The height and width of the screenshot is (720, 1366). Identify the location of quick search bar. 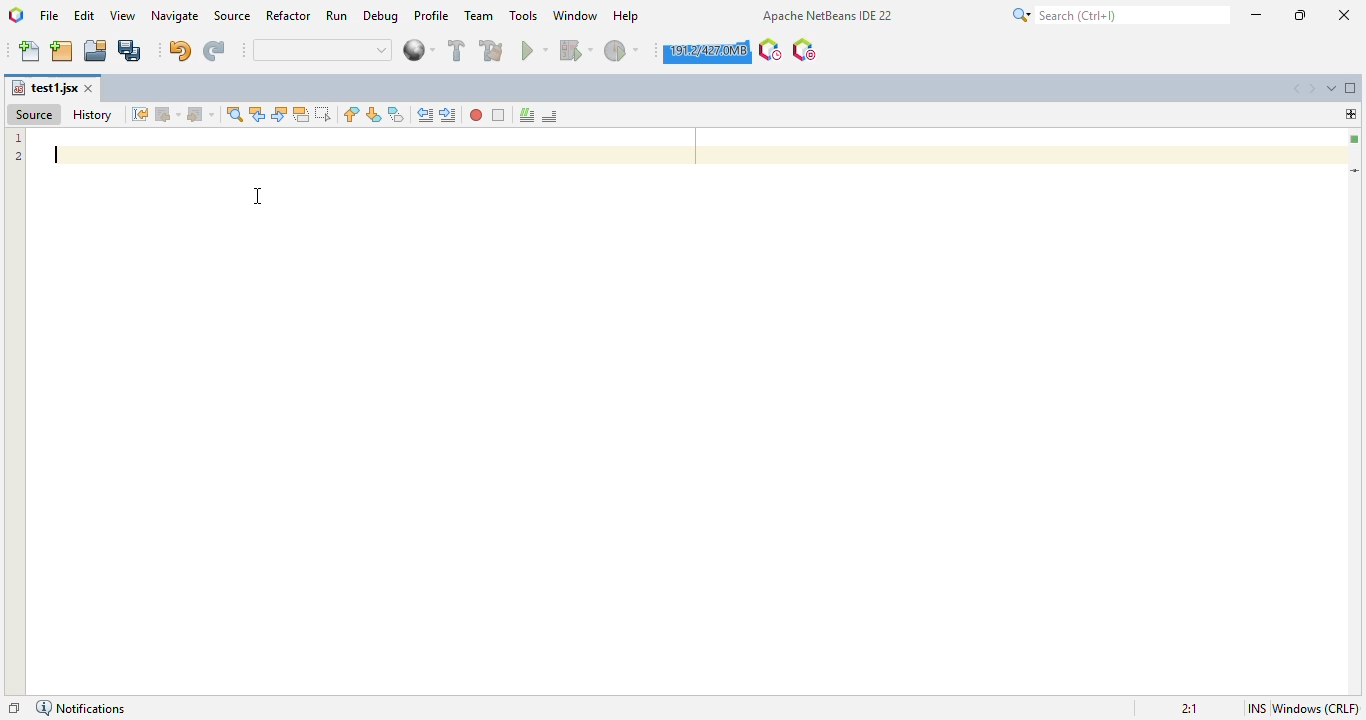
(324, 50).